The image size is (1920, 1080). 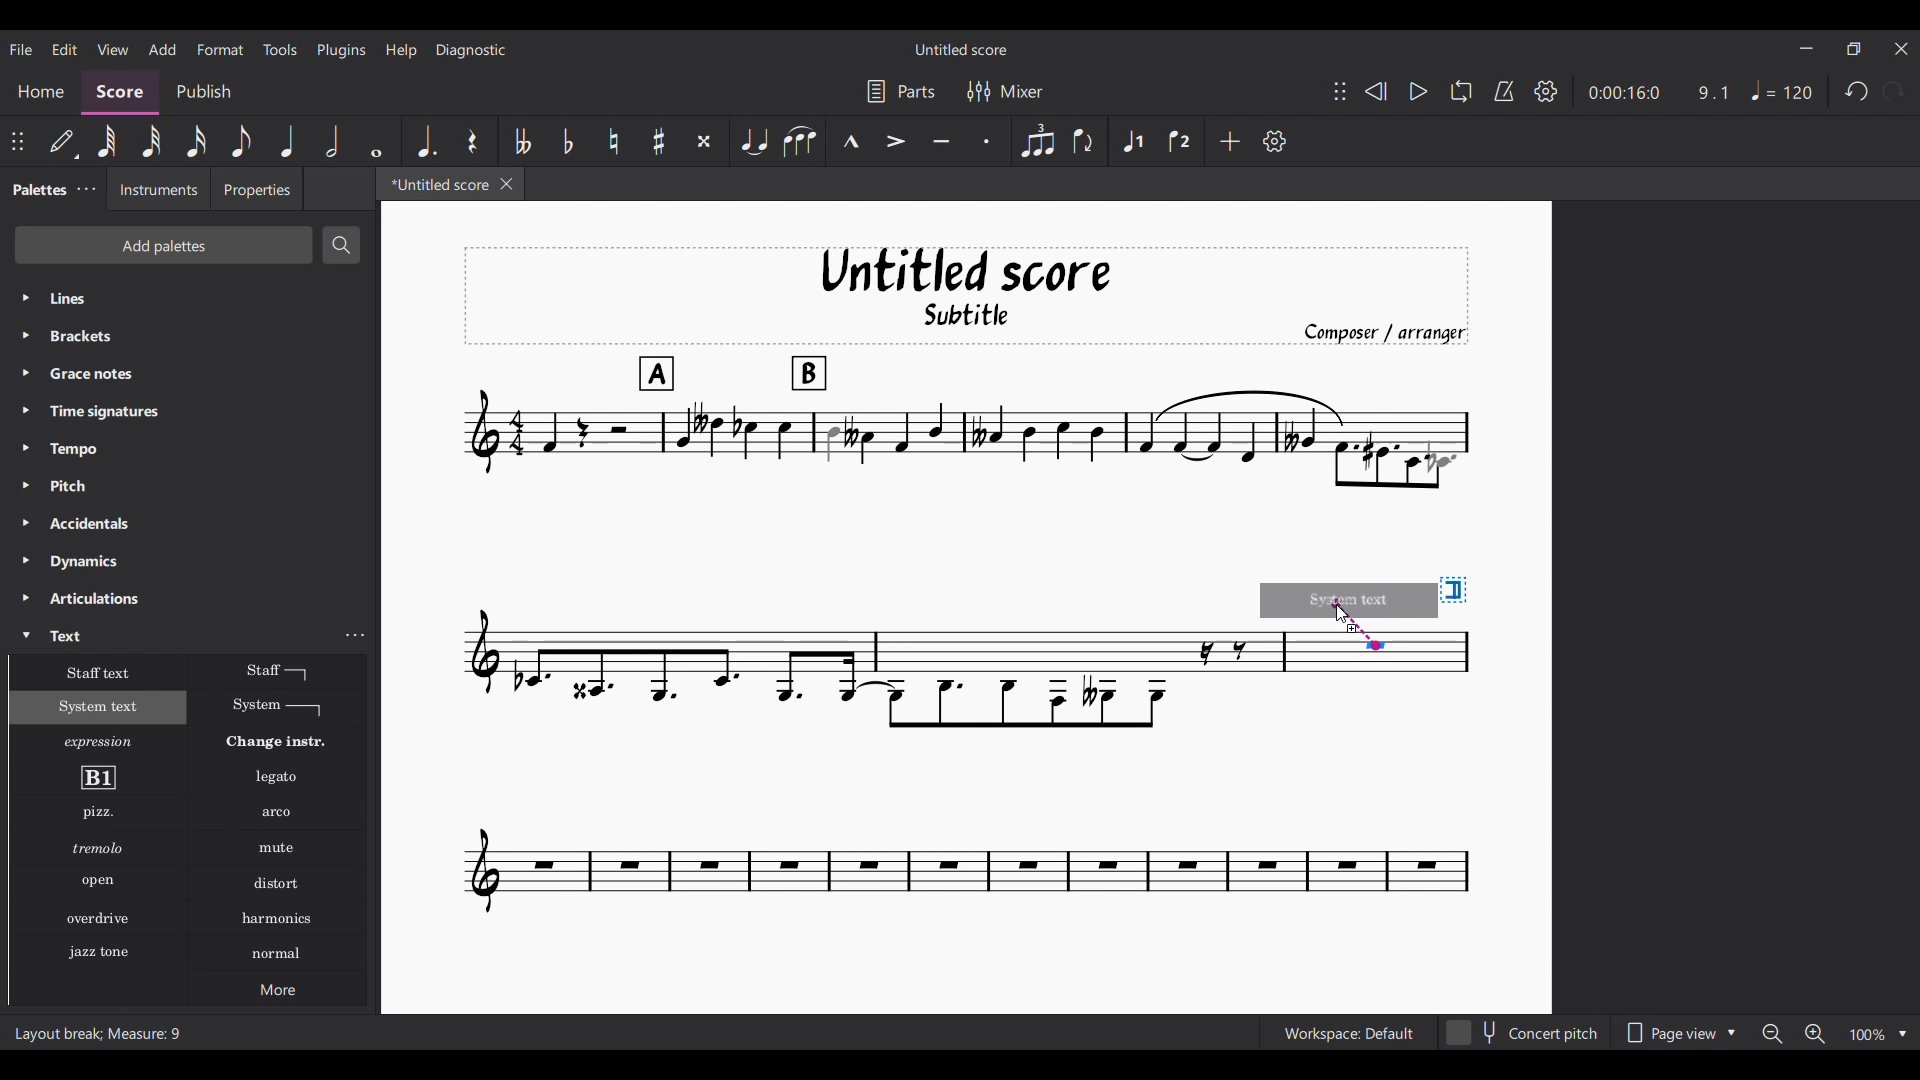 What do you see at coordinates (1879, 1033) in the screenshot?
I see `Zoom options` at bounding box center [1879, 1033].